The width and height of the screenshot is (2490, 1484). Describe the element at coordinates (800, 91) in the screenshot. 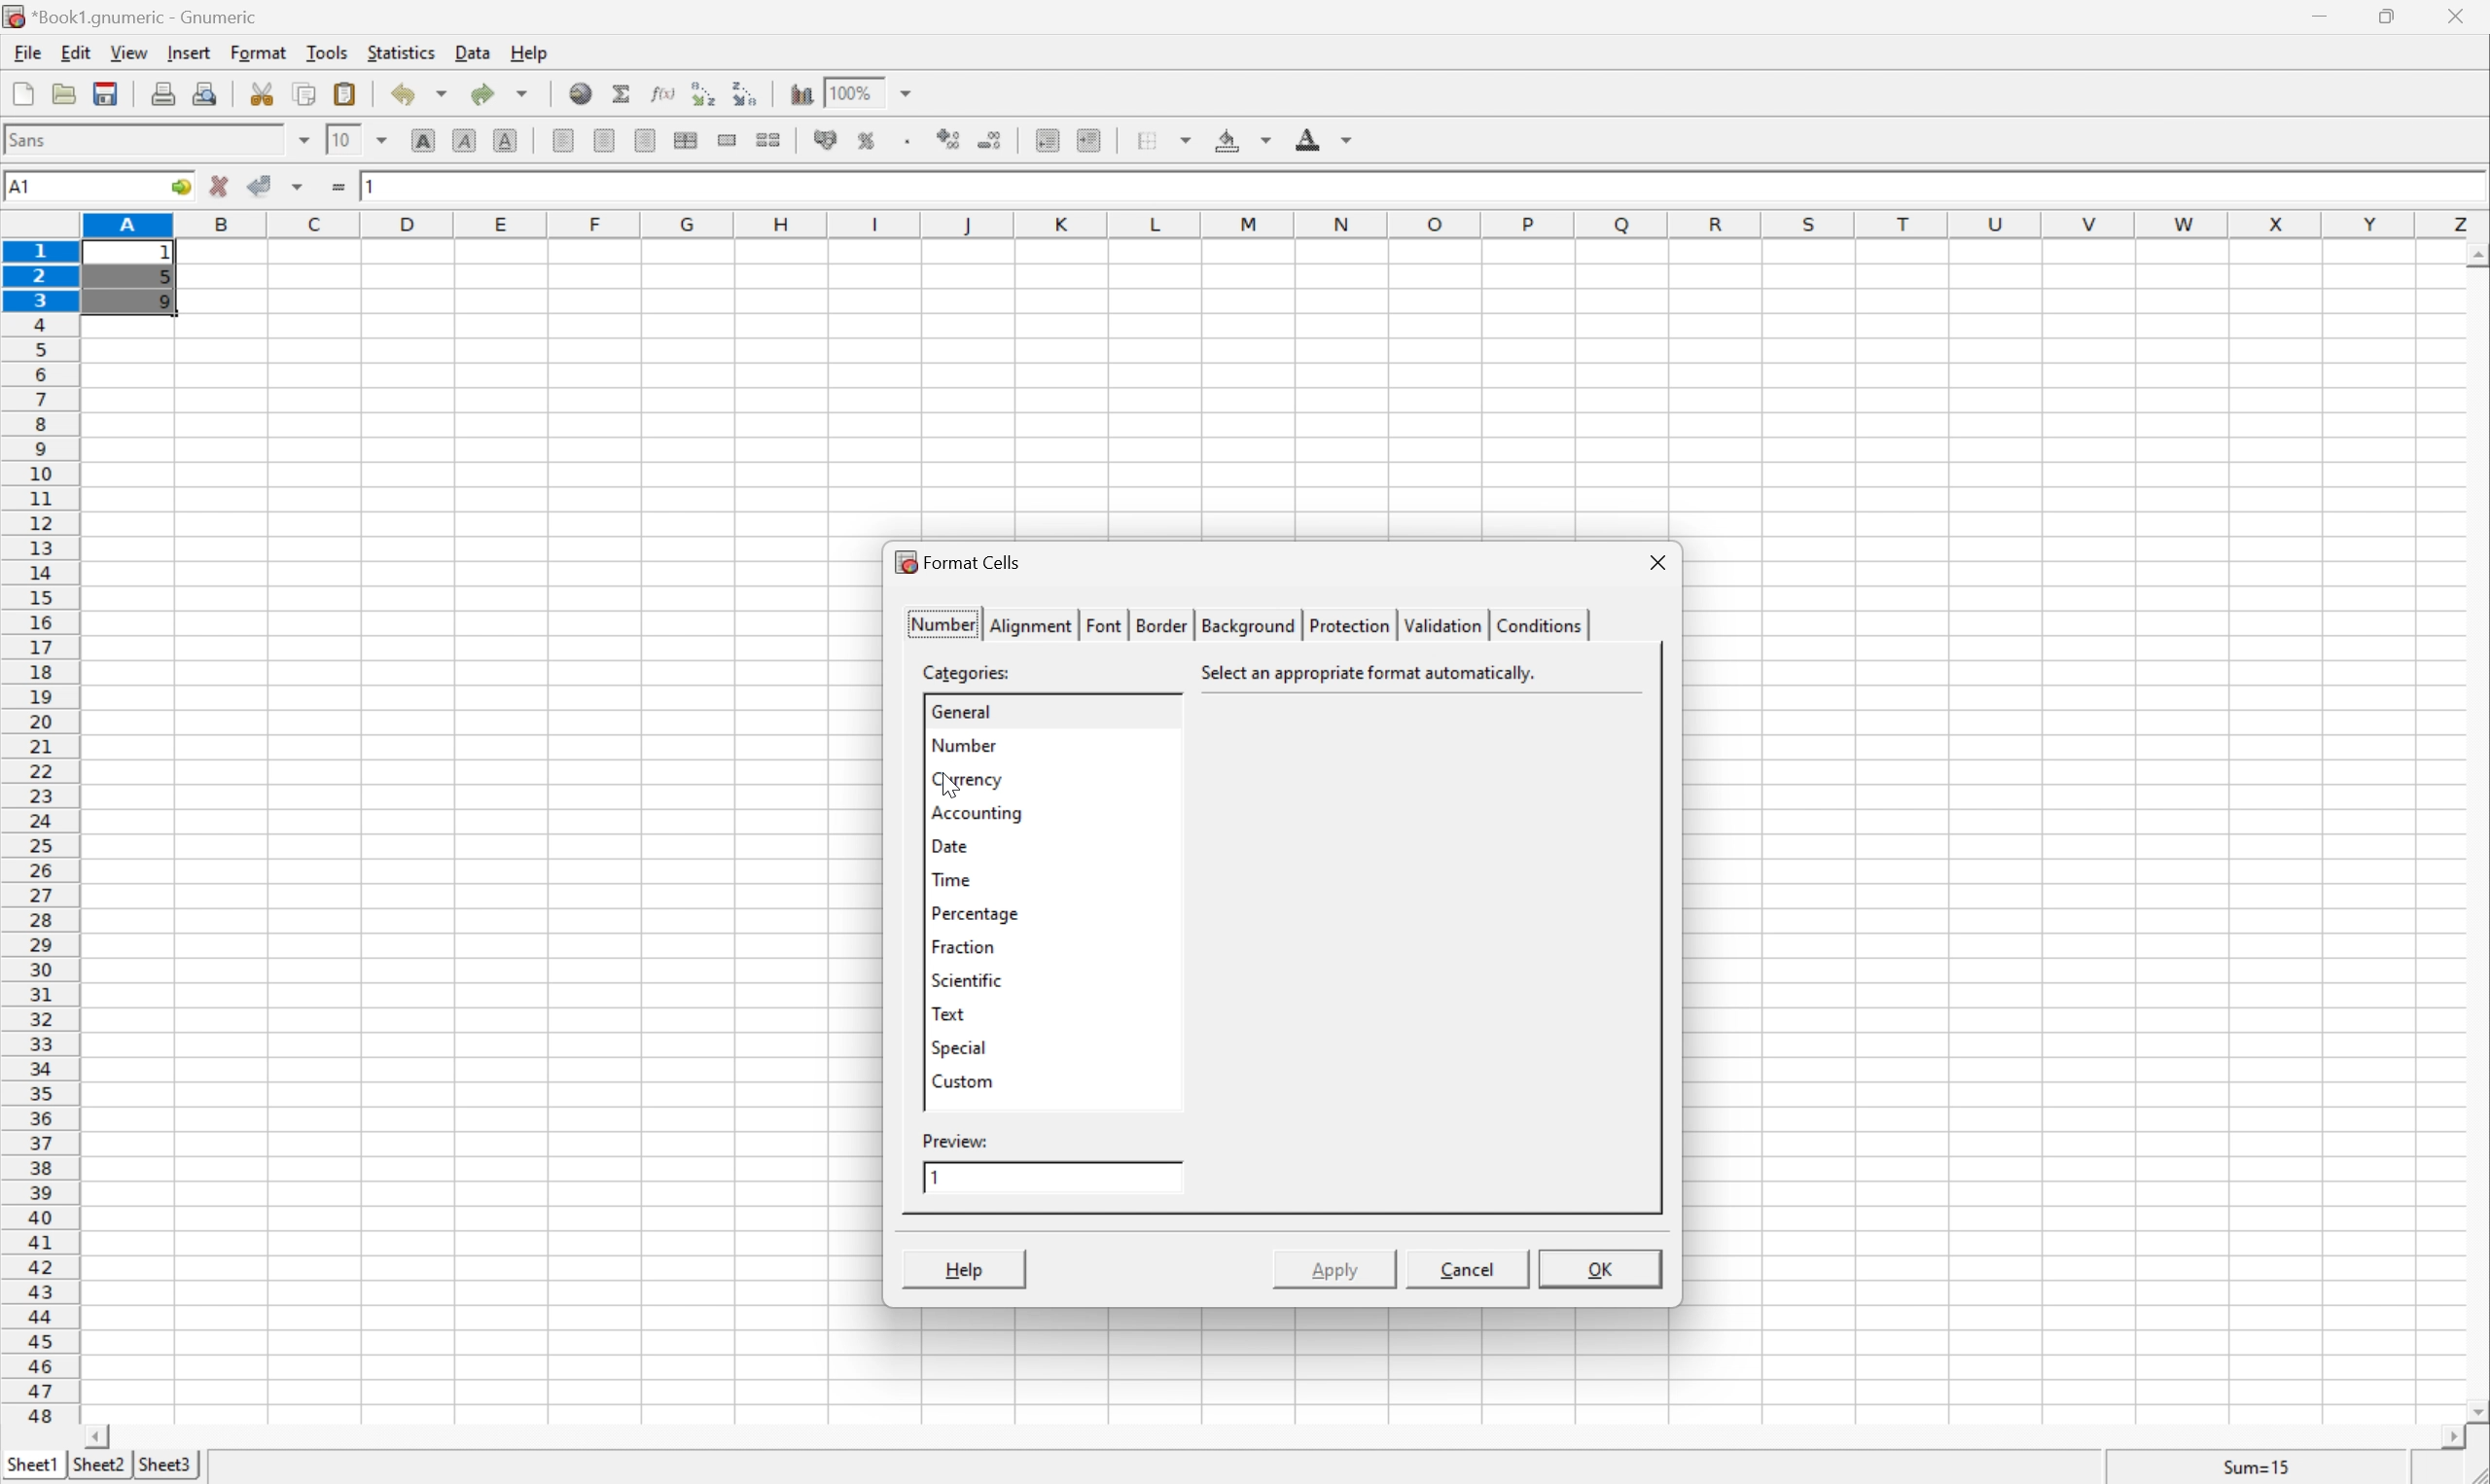

I see `insert chart` at that location.